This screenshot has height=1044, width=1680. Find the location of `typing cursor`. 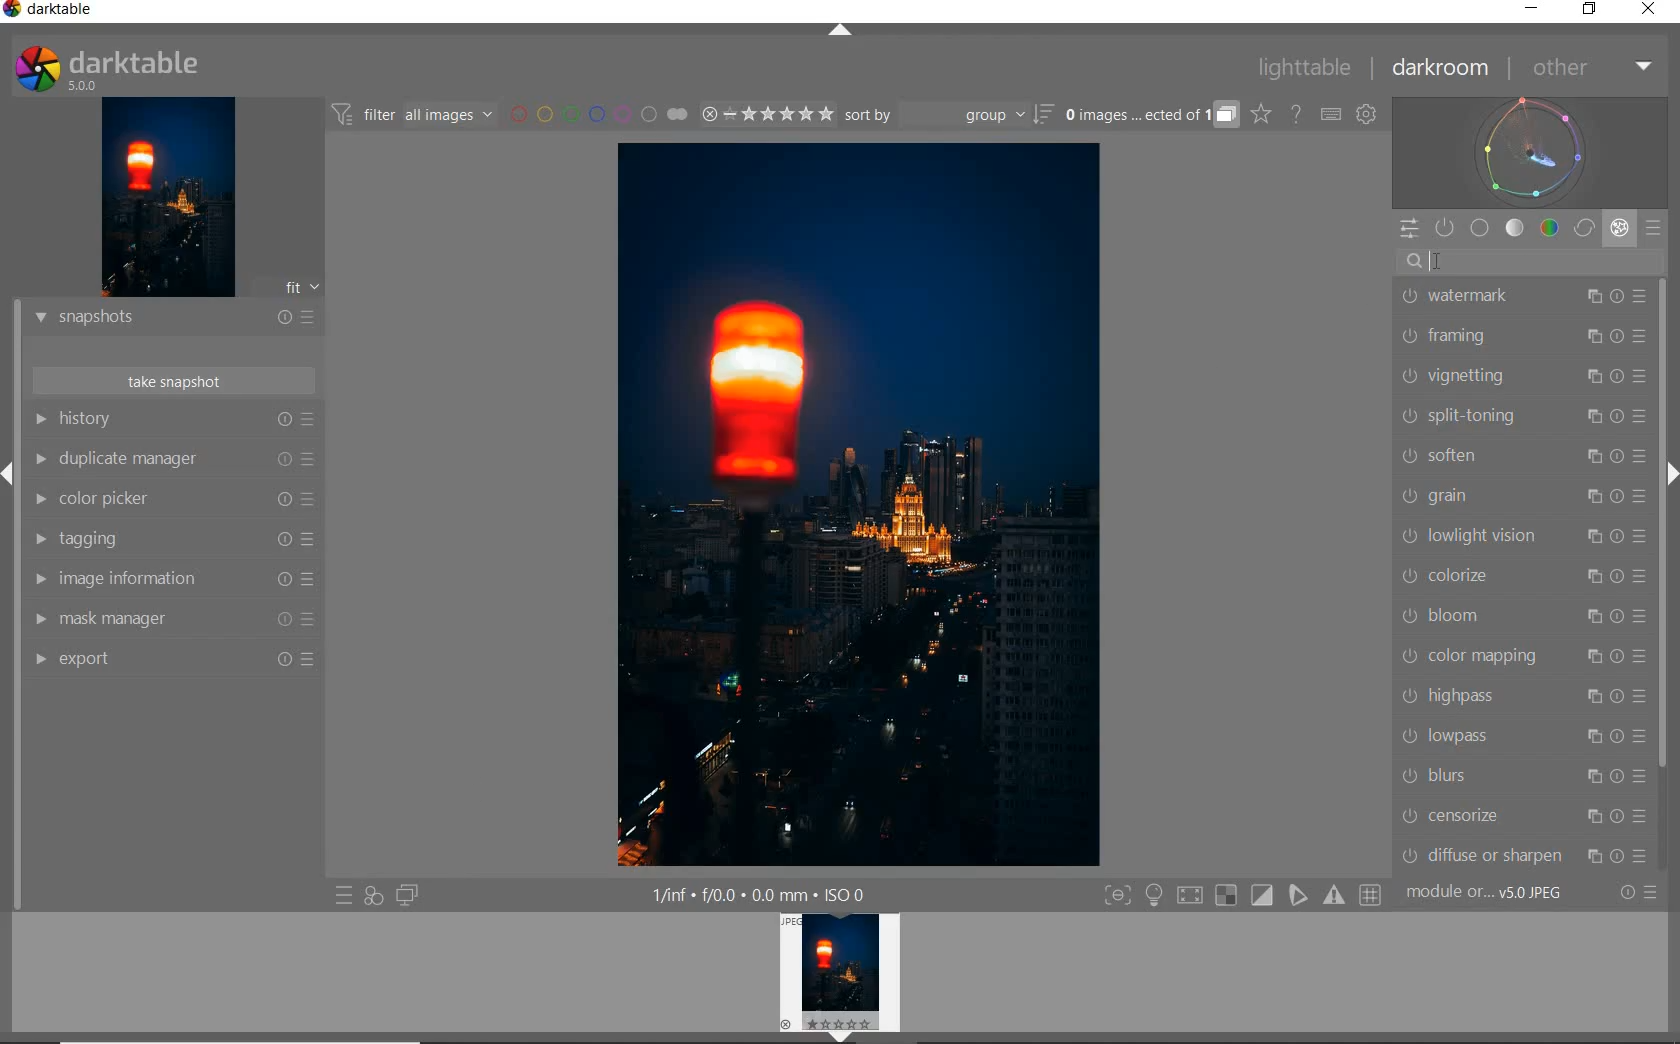

typing cursor is located at coordinates (1446, 262).